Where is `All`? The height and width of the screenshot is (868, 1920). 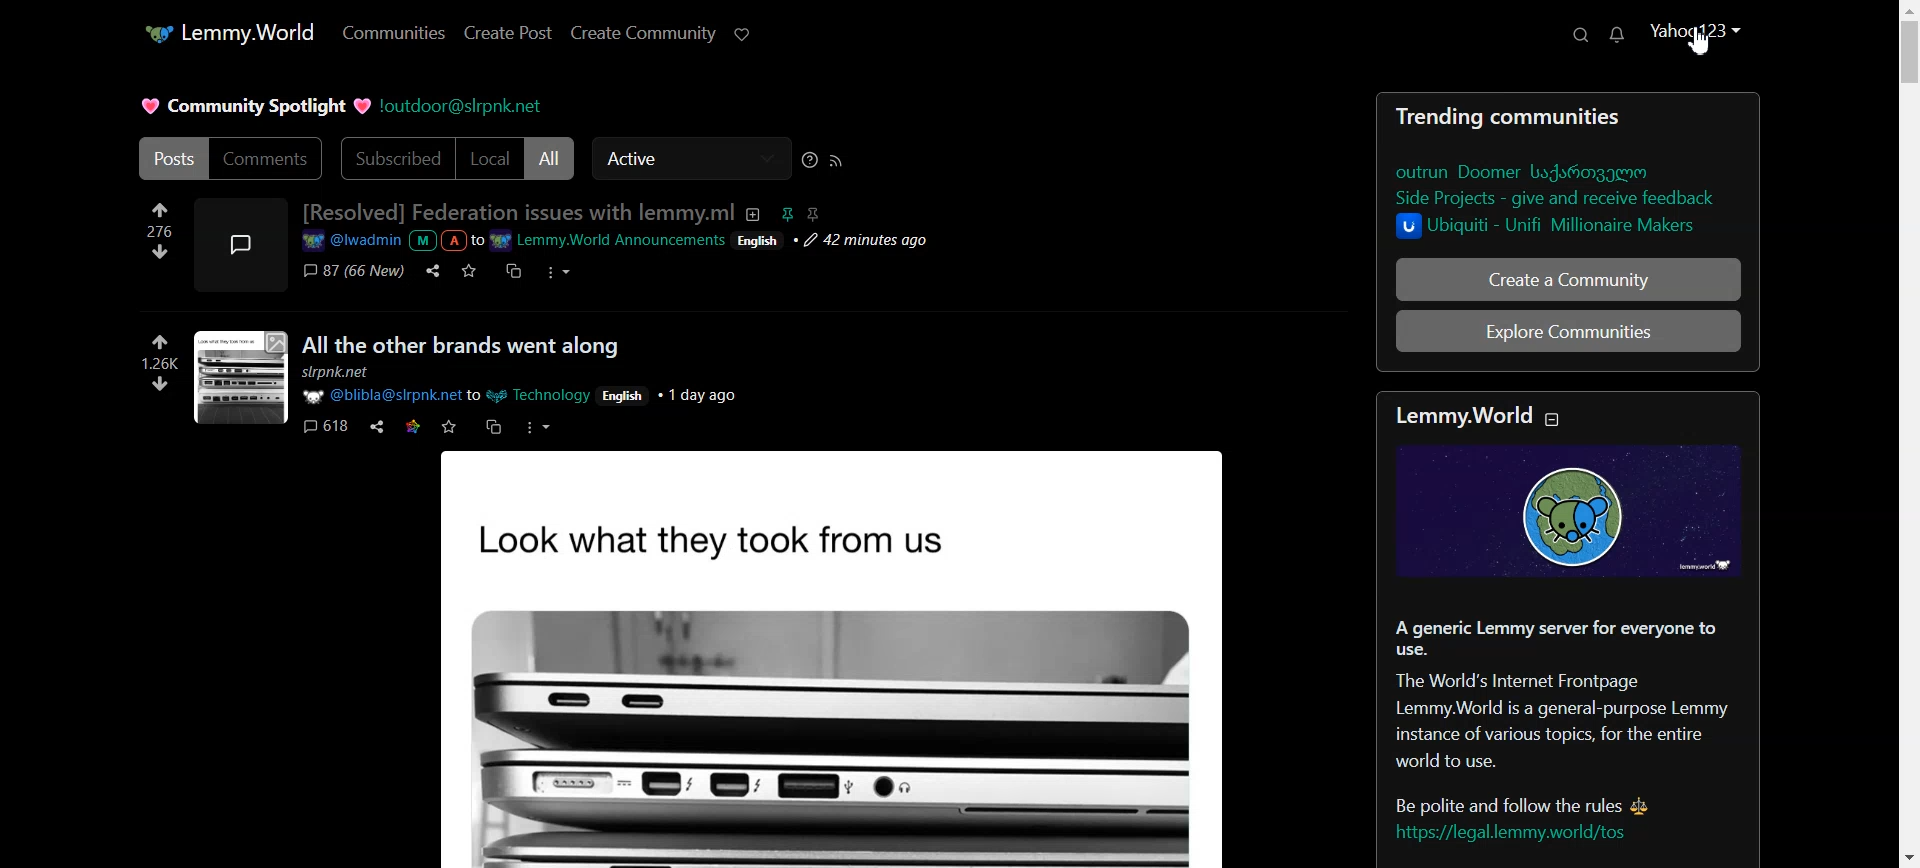
All is located at coordinates (551, 158).